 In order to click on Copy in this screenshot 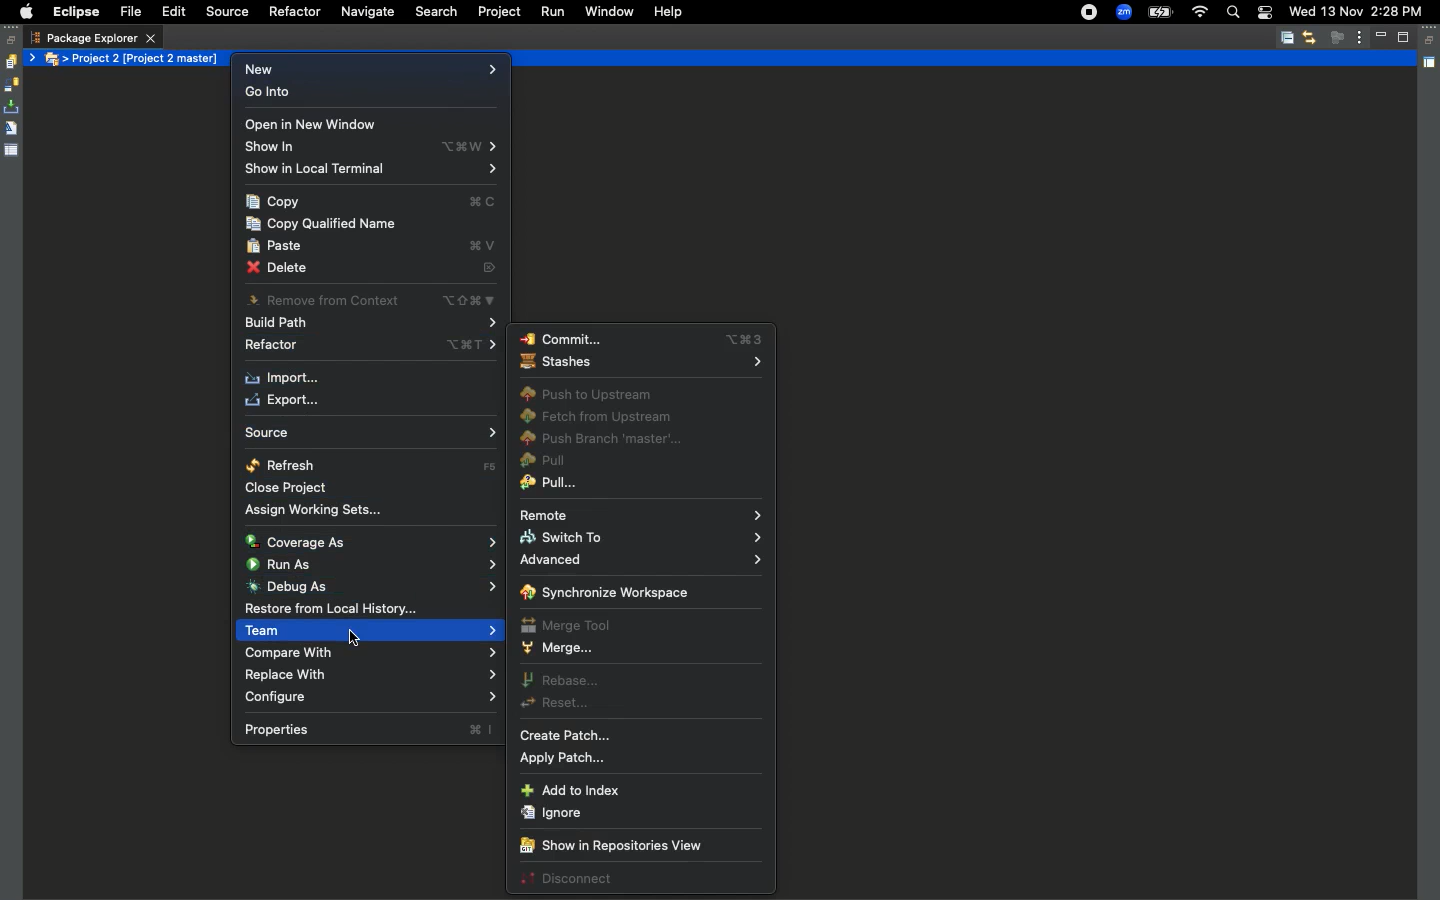, I will do `click(376, 202)`.